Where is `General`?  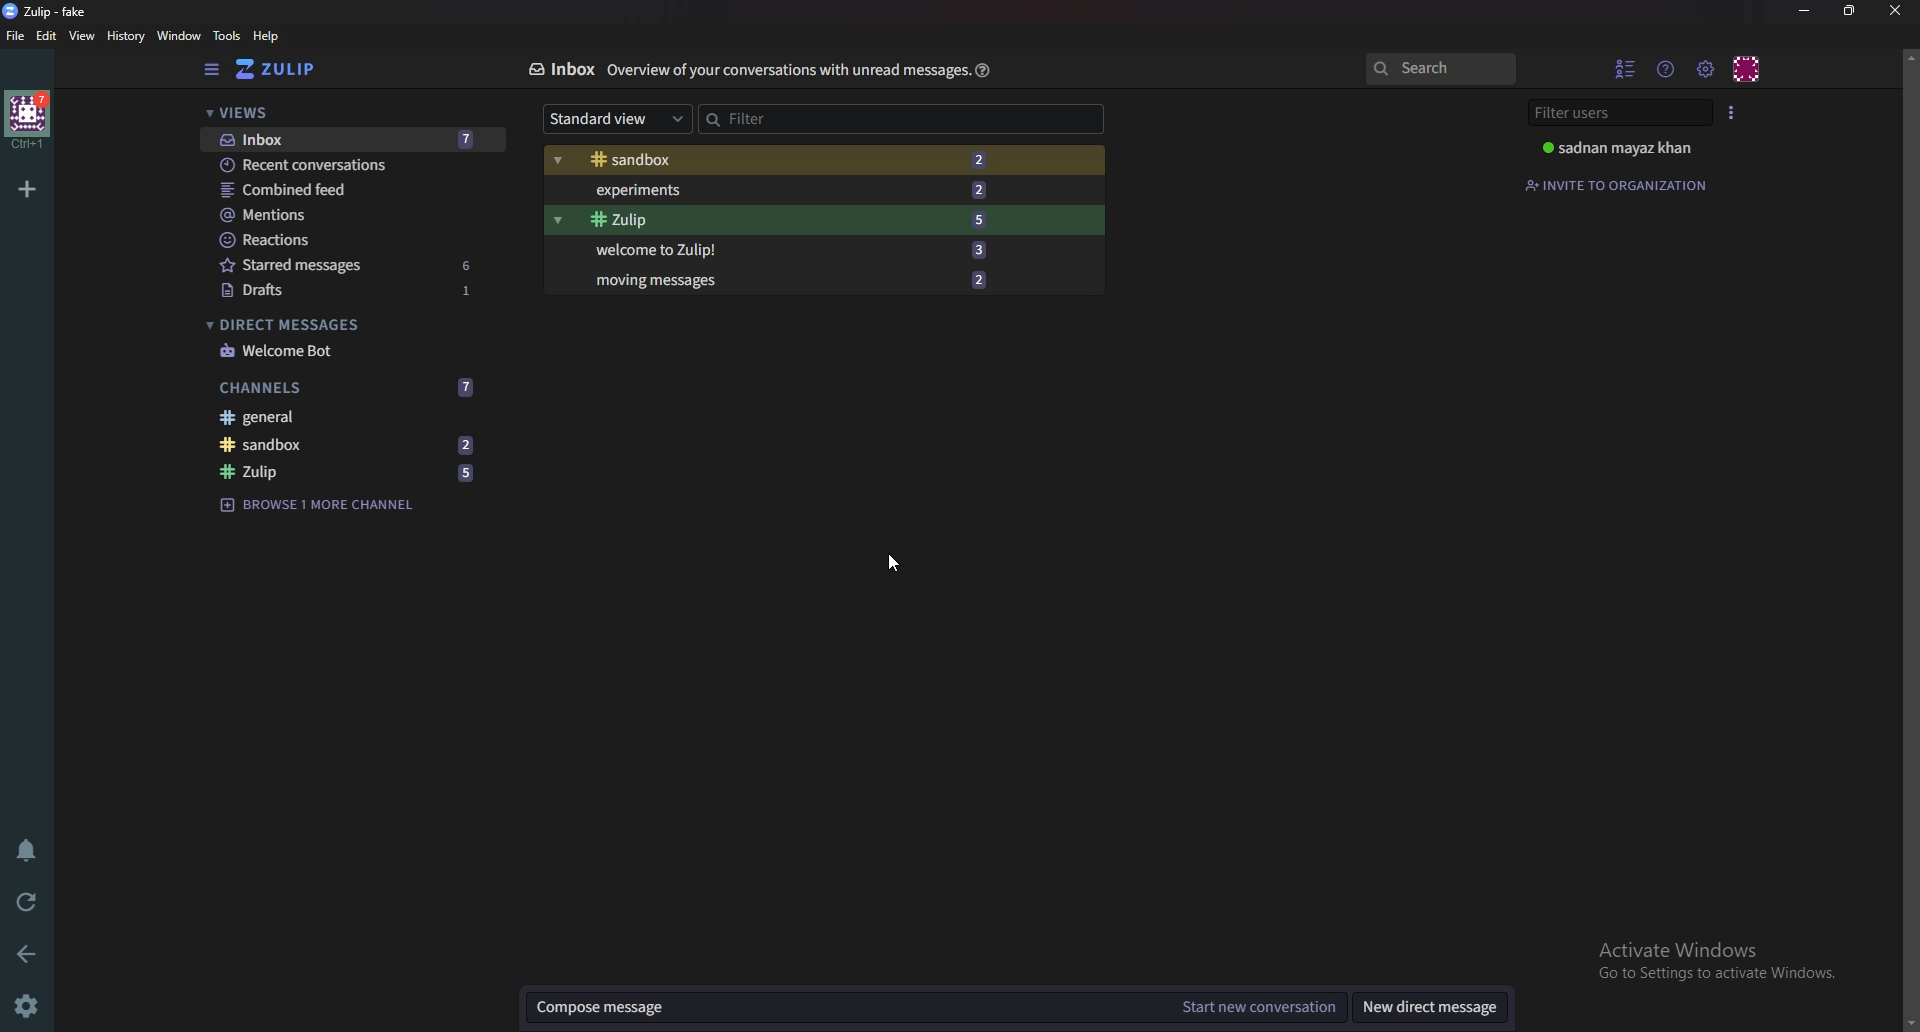
General is located at coordinates (346, 417).